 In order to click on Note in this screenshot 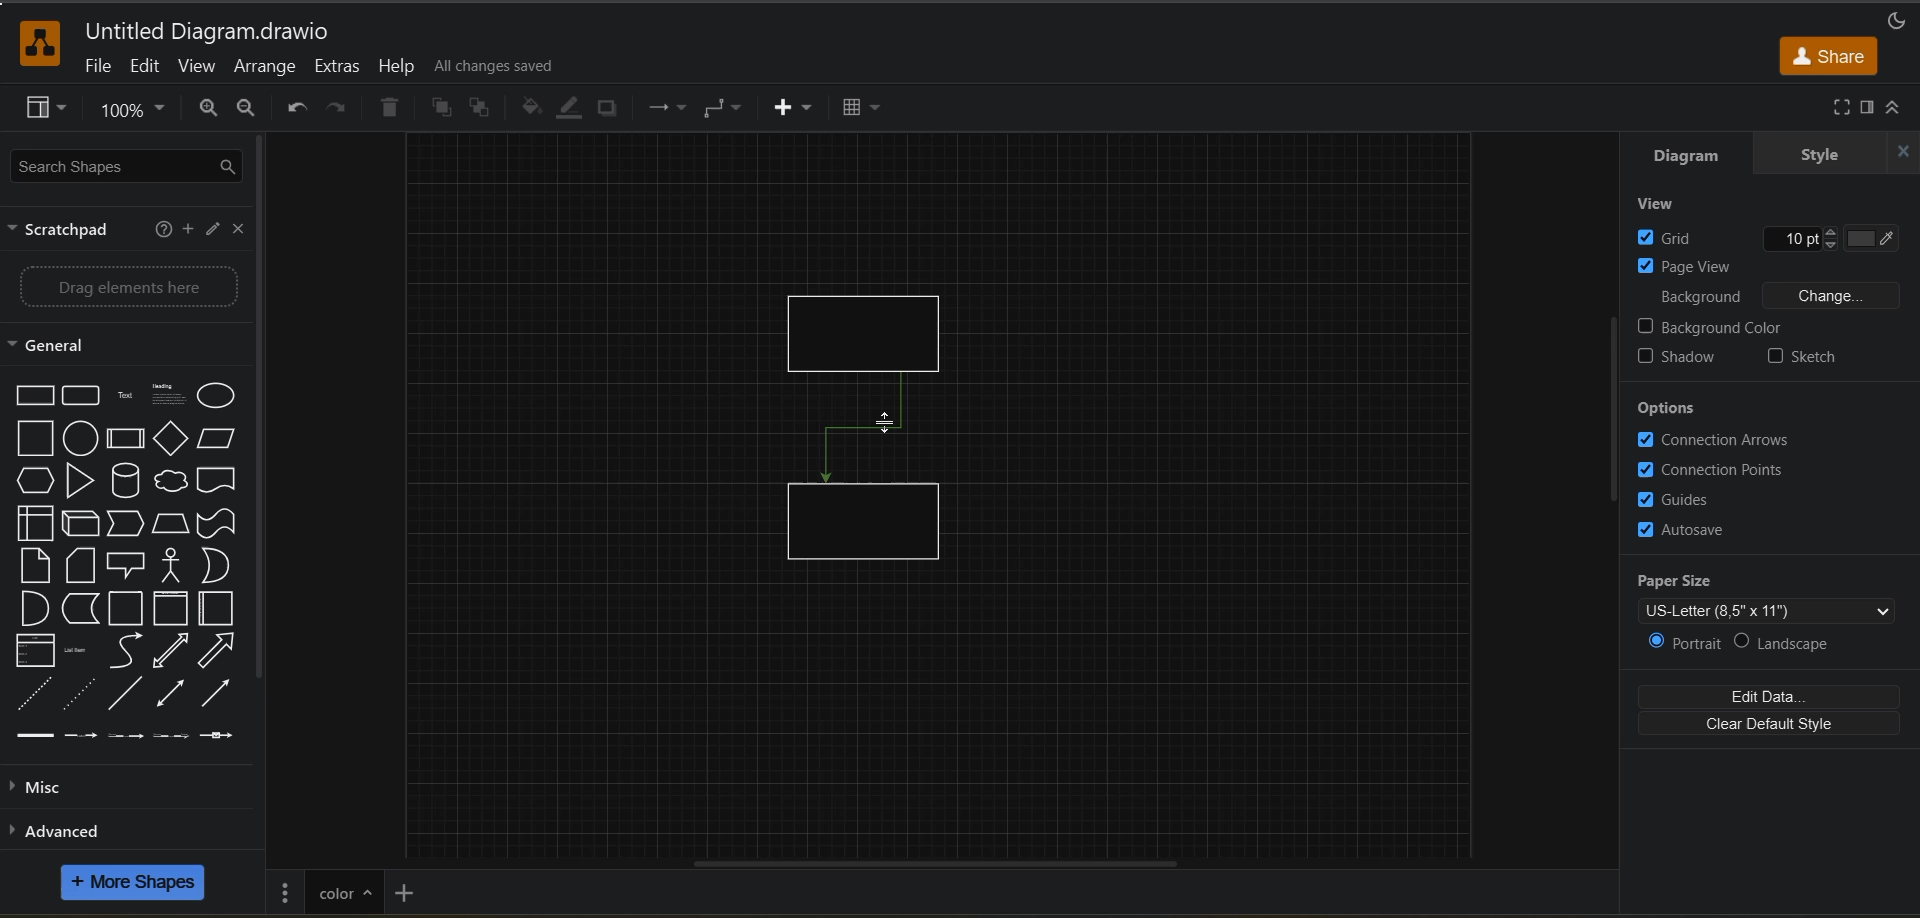, I will do `click(82, 564)`.